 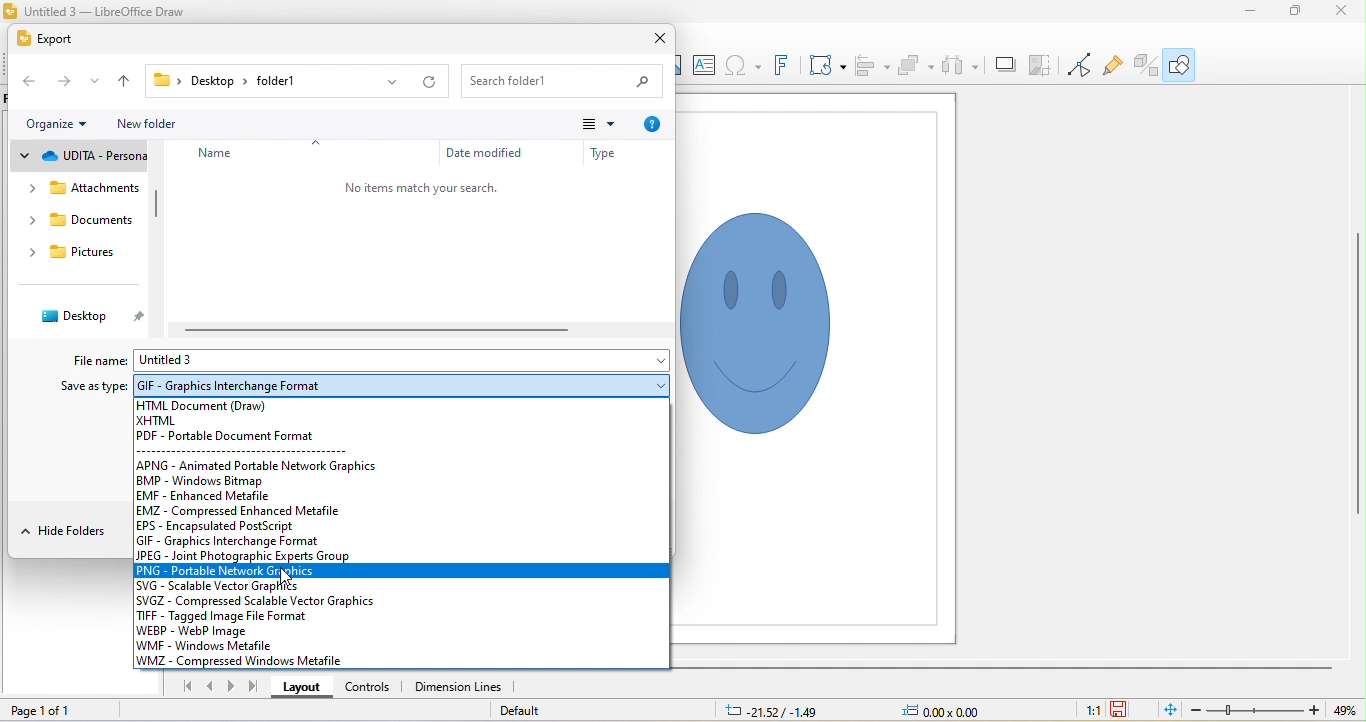 What do you see at coordinates (458, 685) in the screenshot?
I see `dimension lines` at bounding box center [458, 685].